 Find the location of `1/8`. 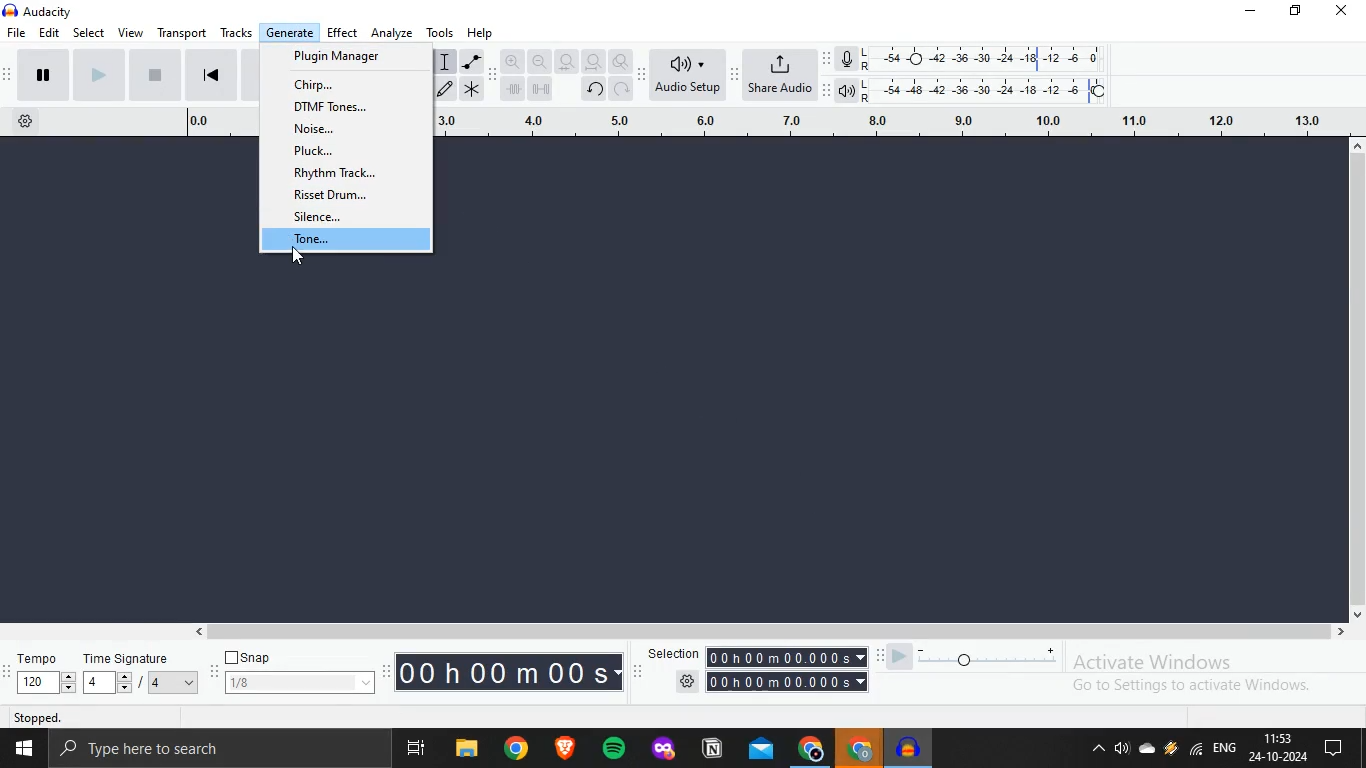

1/8 is located at coordinates (298, 683).